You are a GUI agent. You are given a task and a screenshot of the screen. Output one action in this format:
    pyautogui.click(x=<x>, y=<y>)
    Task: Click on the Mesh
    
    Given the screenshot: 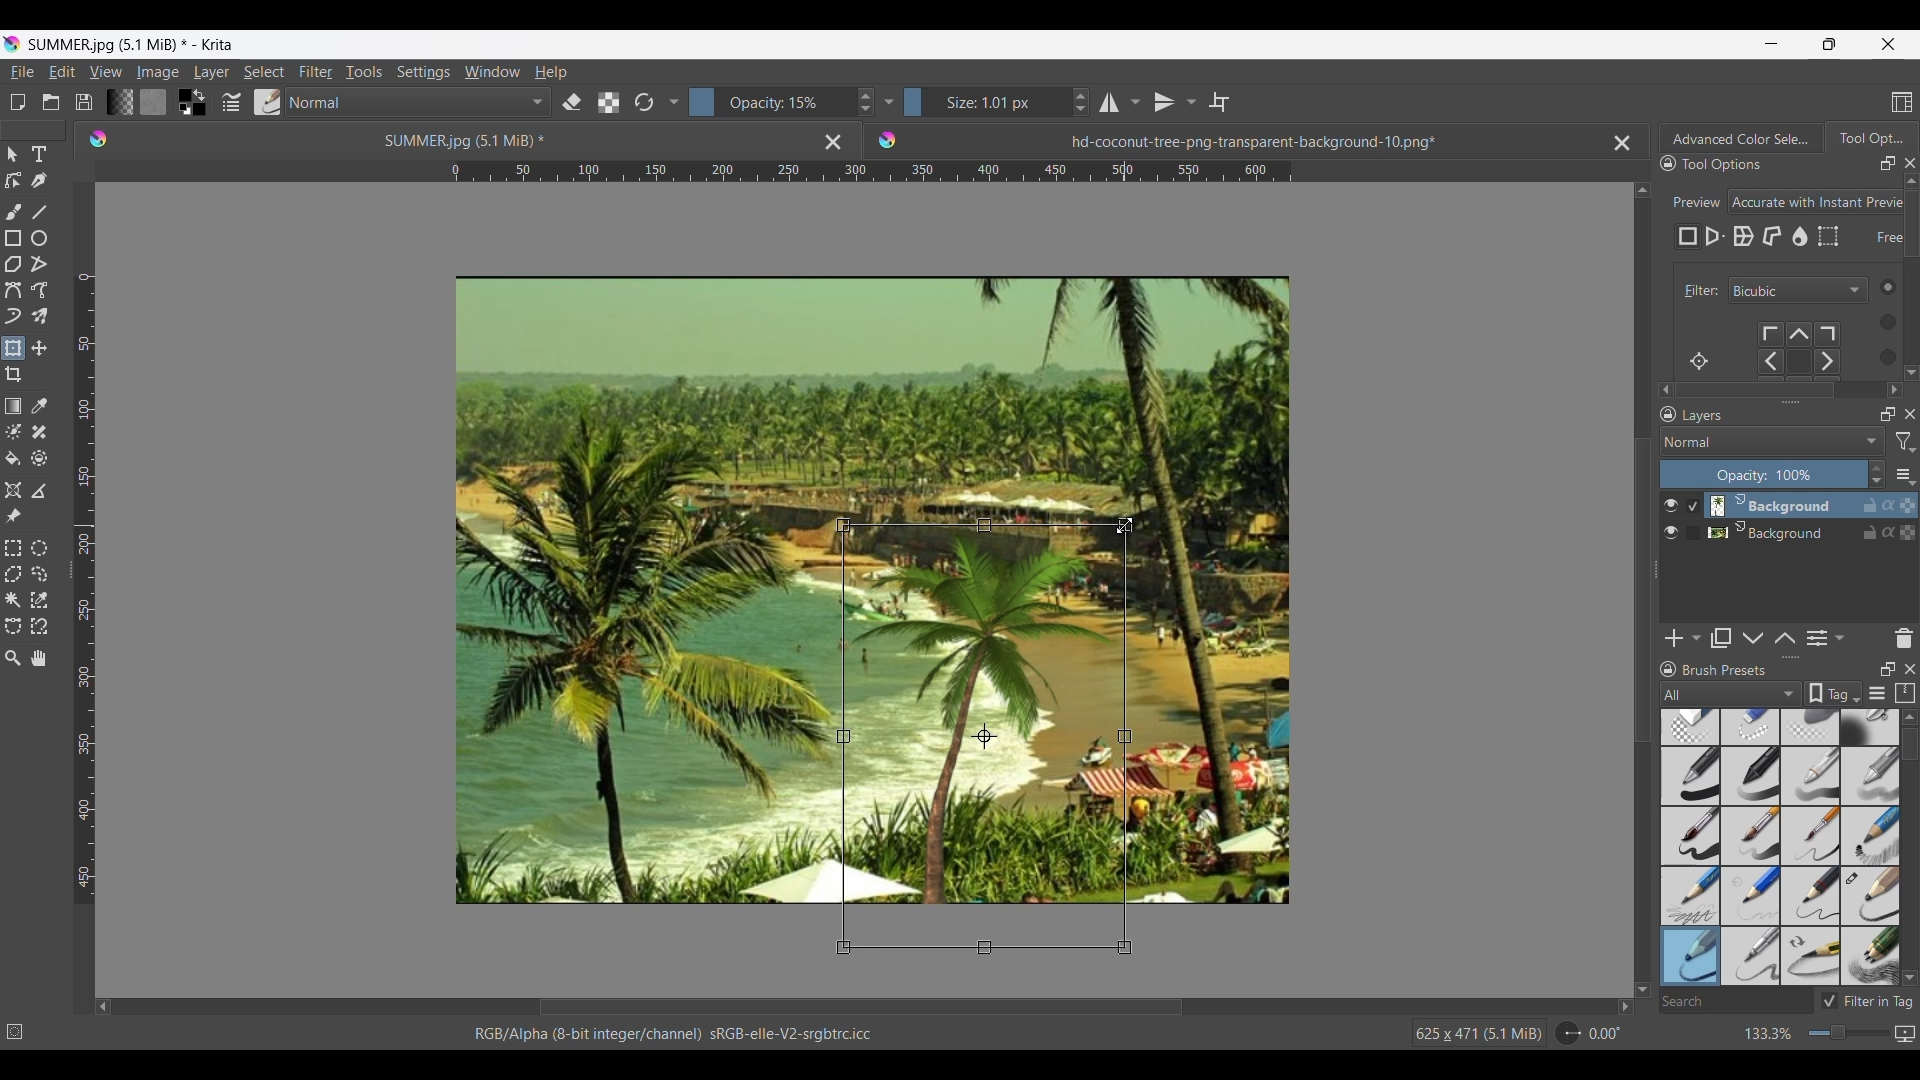 What is the action you would take?
    pyautogui.click(x=1828, y=236)
    